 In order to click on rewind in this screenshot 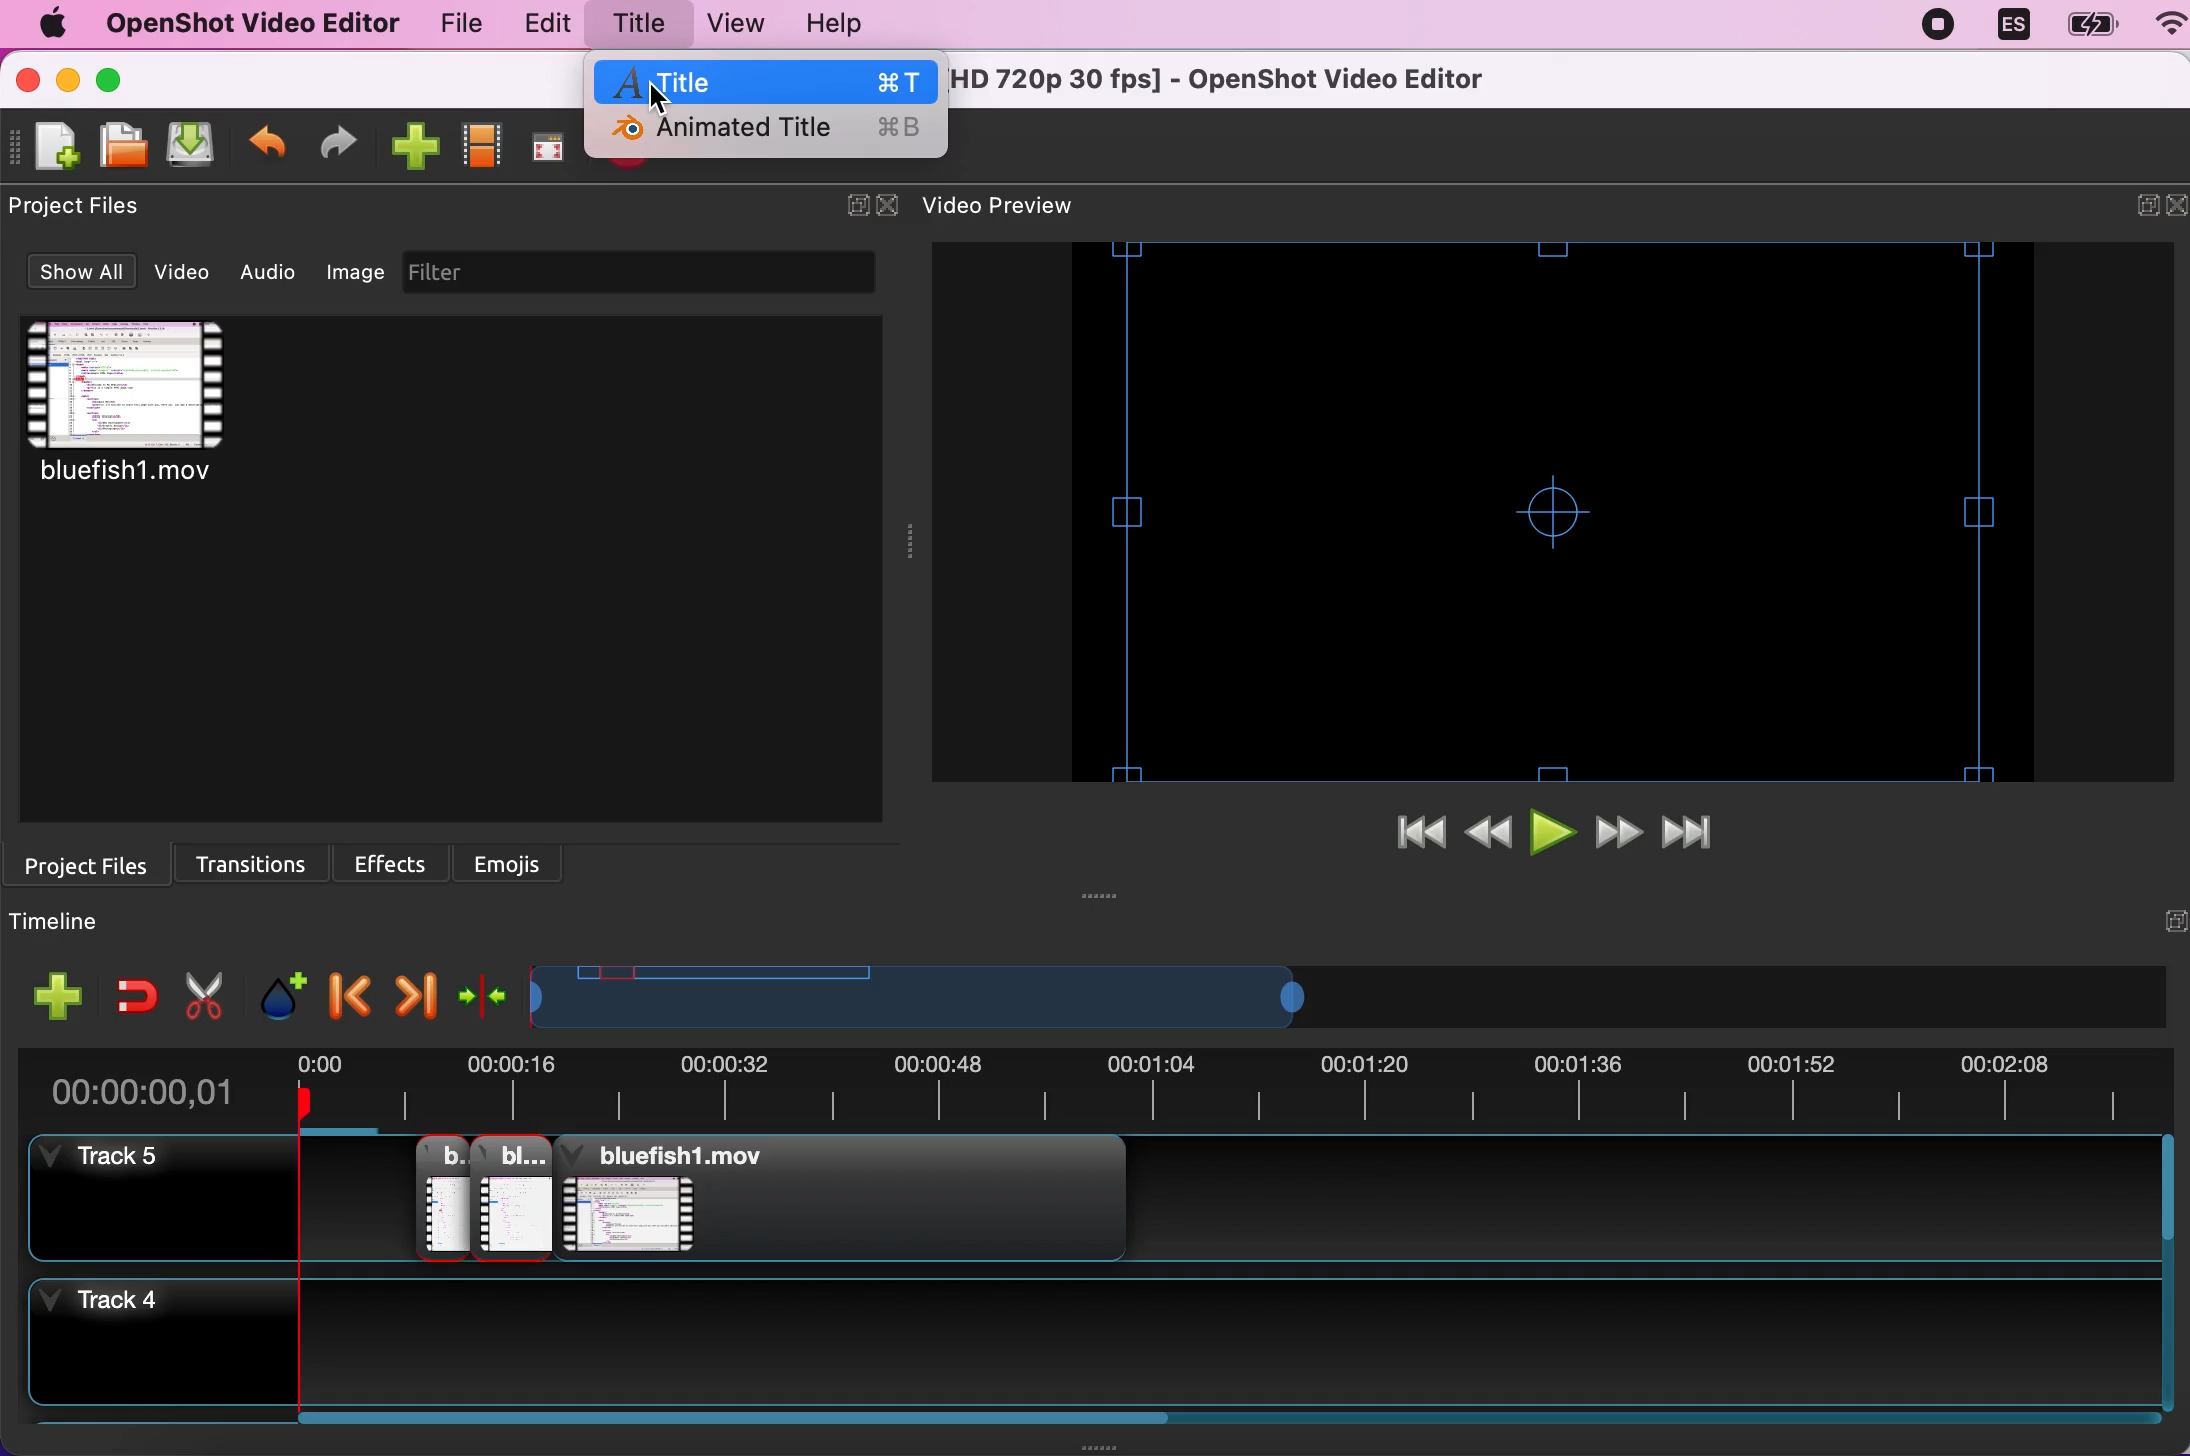, I will do `click(1492, 836)`.